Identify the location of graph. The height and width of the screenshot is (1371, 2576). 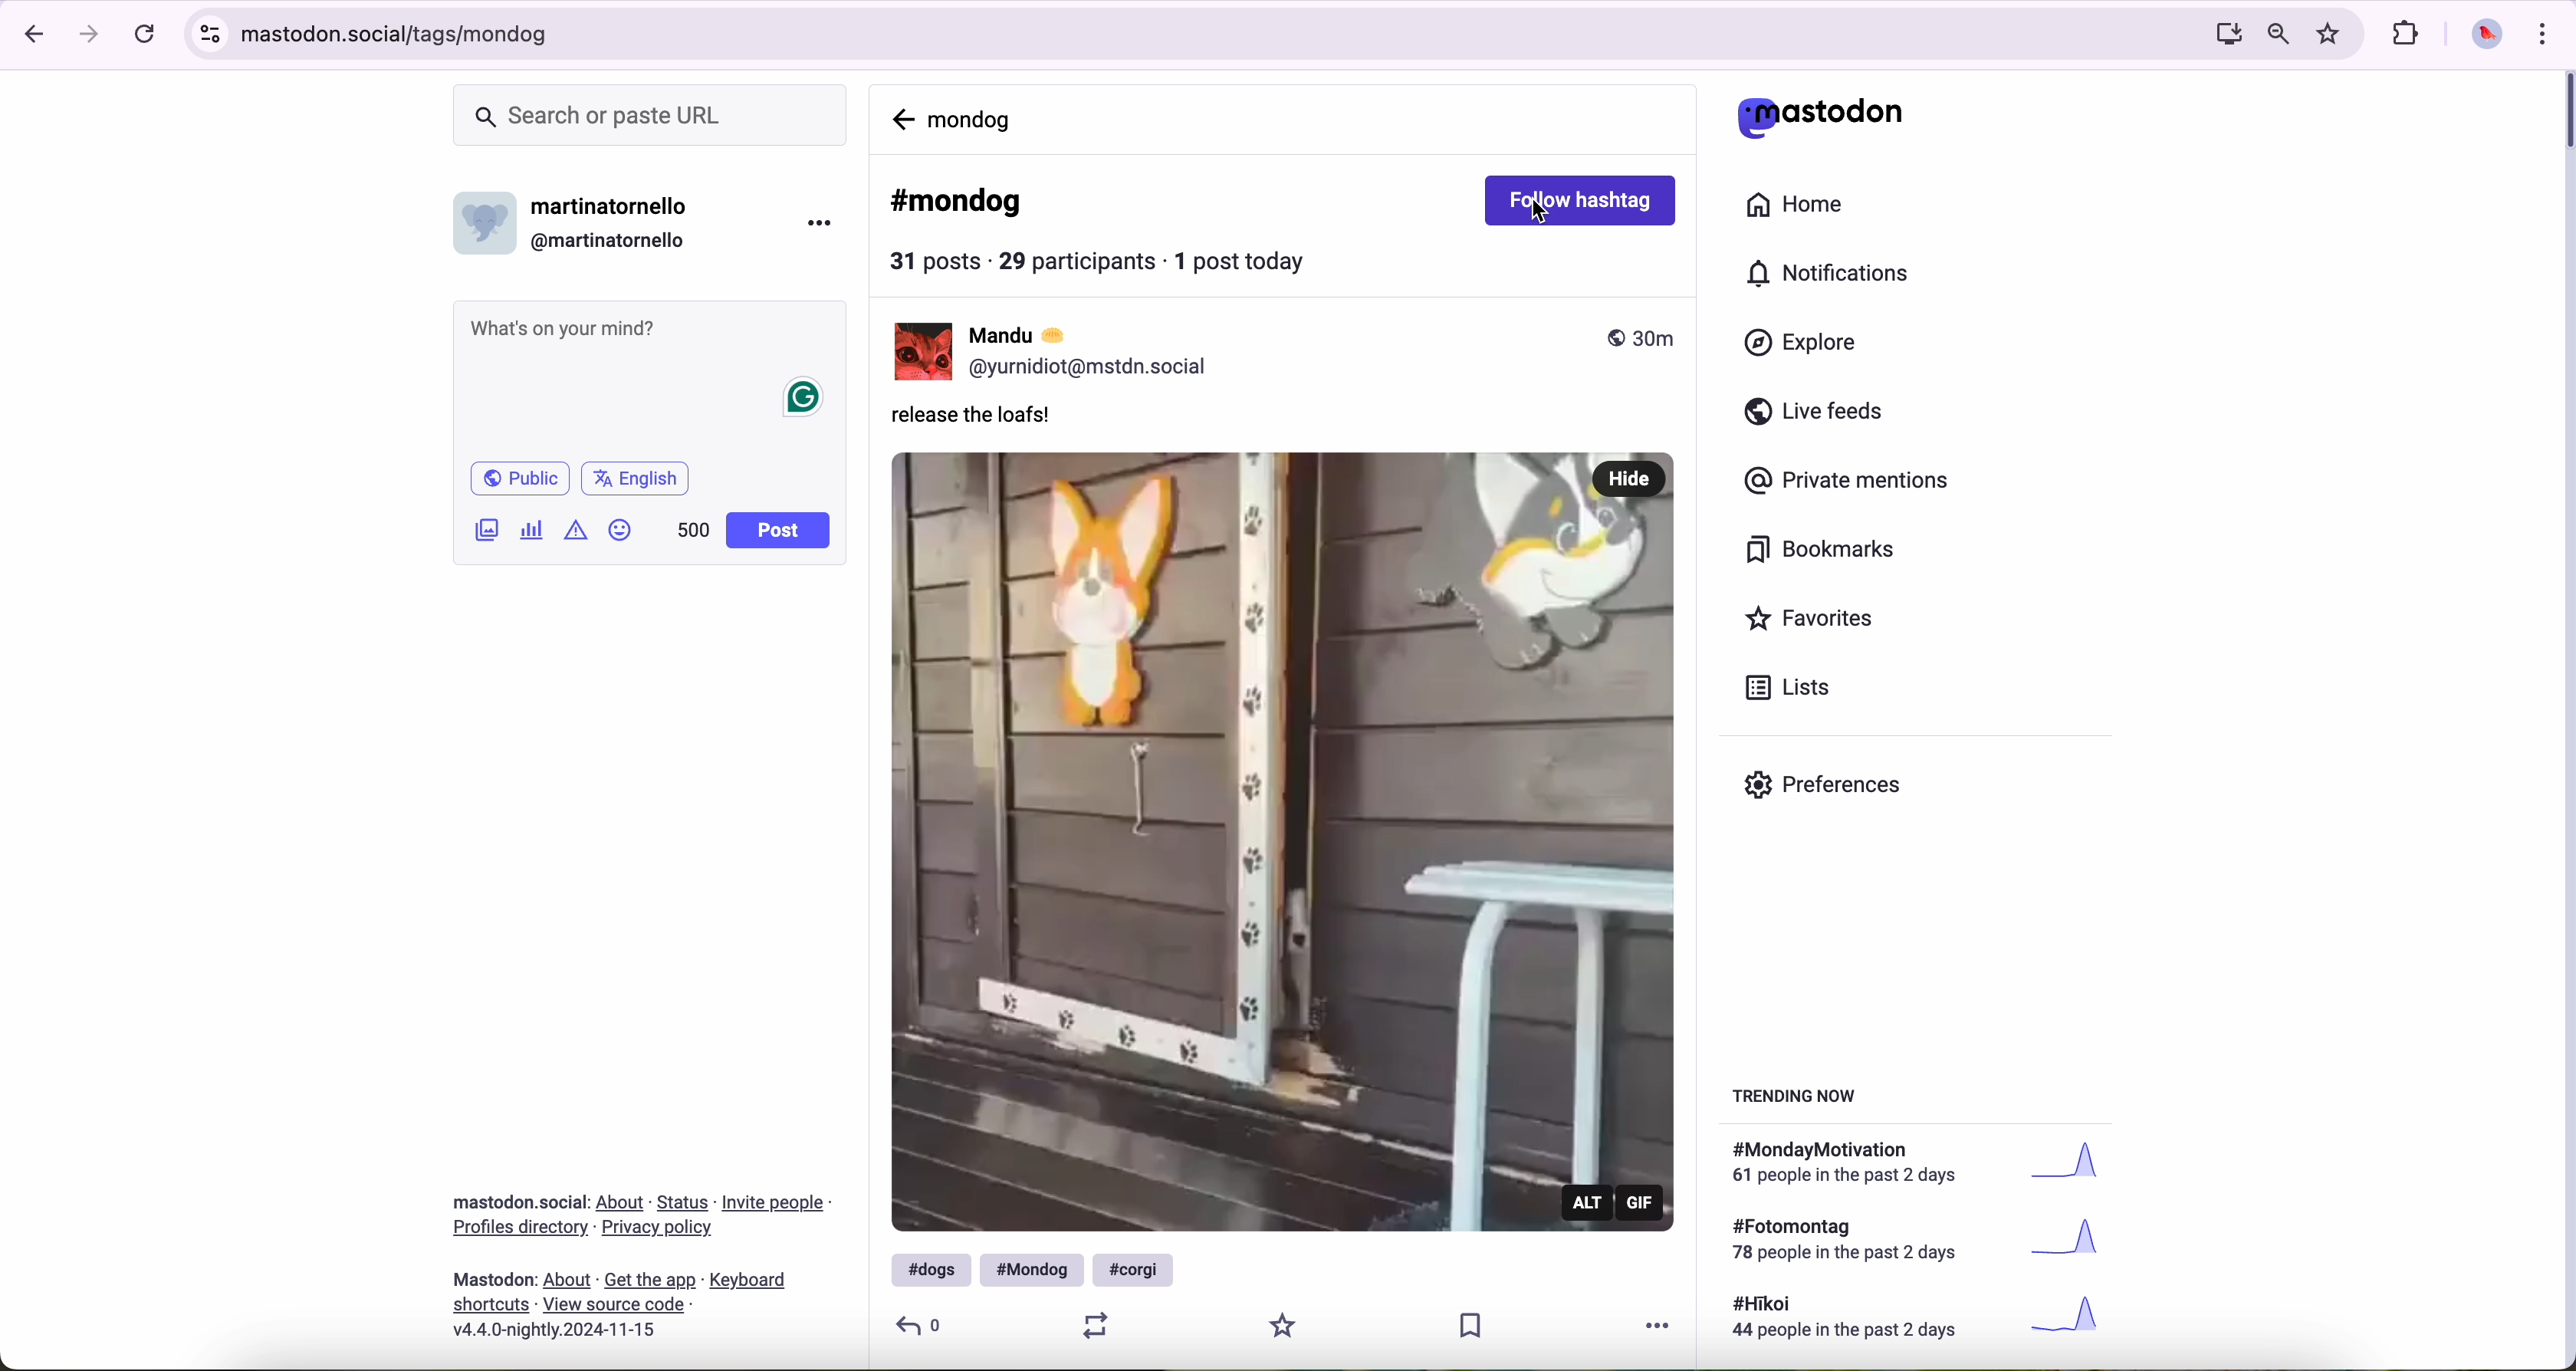
(2074, 1317).